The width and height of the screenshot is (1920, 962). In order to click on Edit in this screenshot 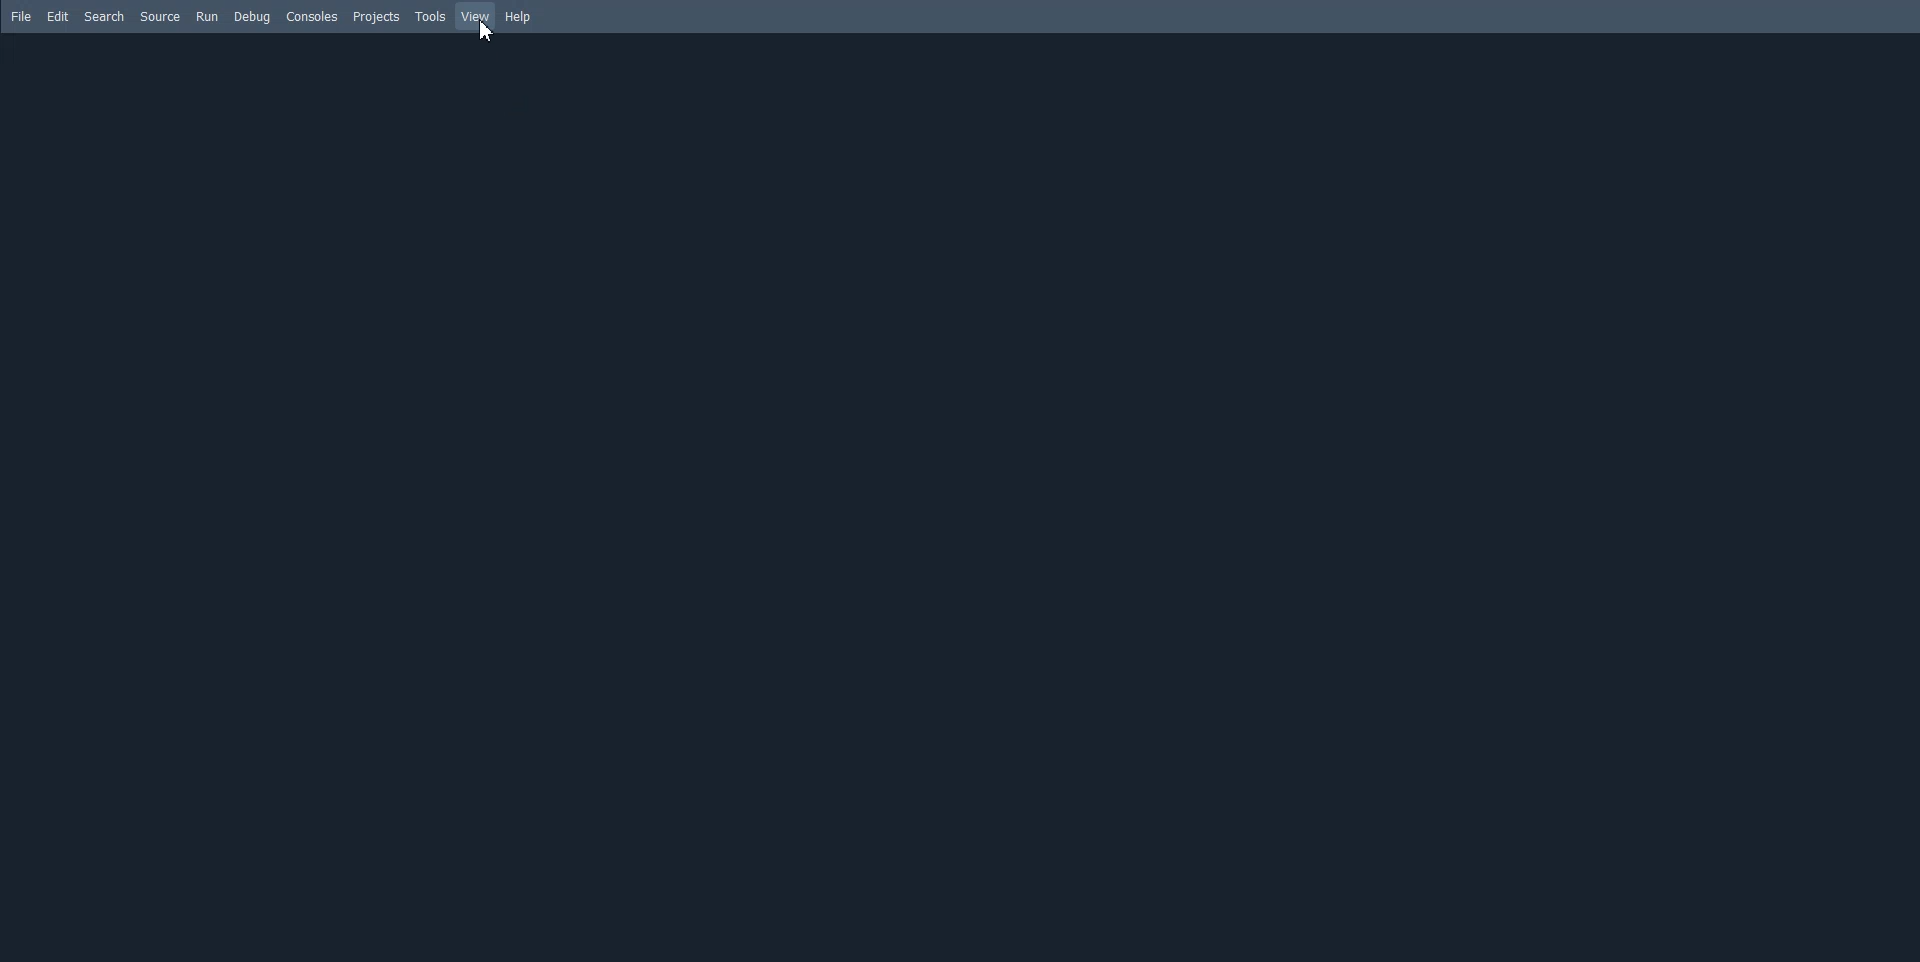, I will do `click(58, 16)`.